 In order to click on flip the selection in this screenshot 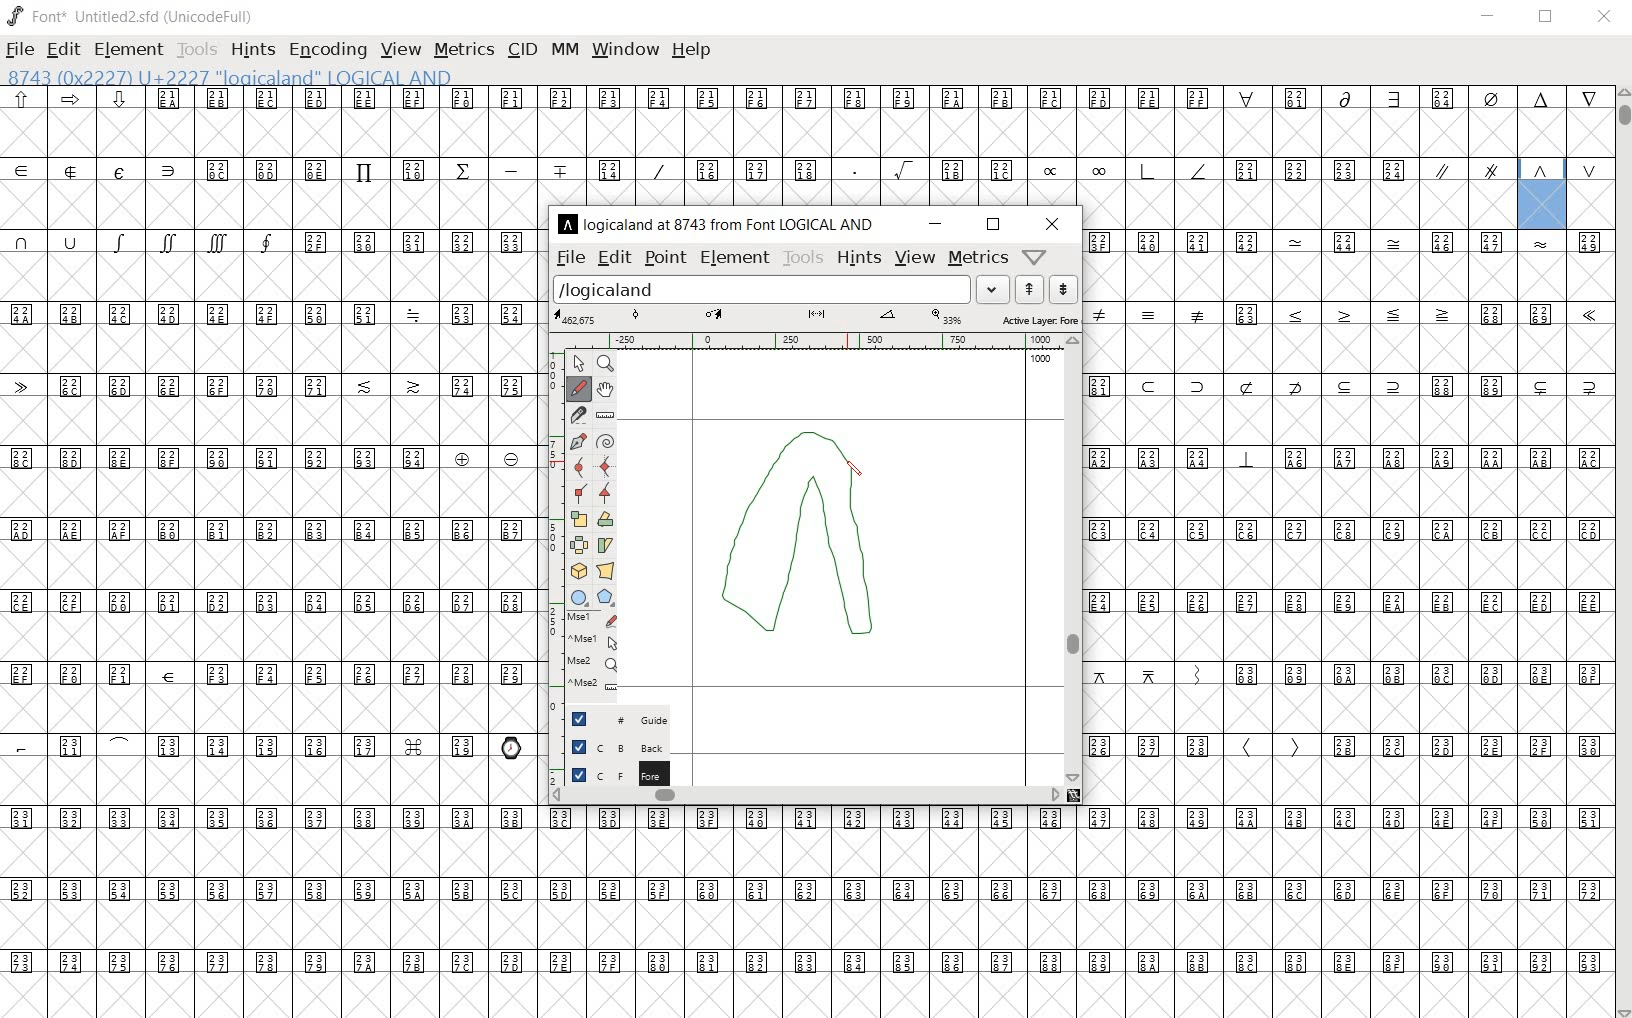, I will do `click(579, 545)`.